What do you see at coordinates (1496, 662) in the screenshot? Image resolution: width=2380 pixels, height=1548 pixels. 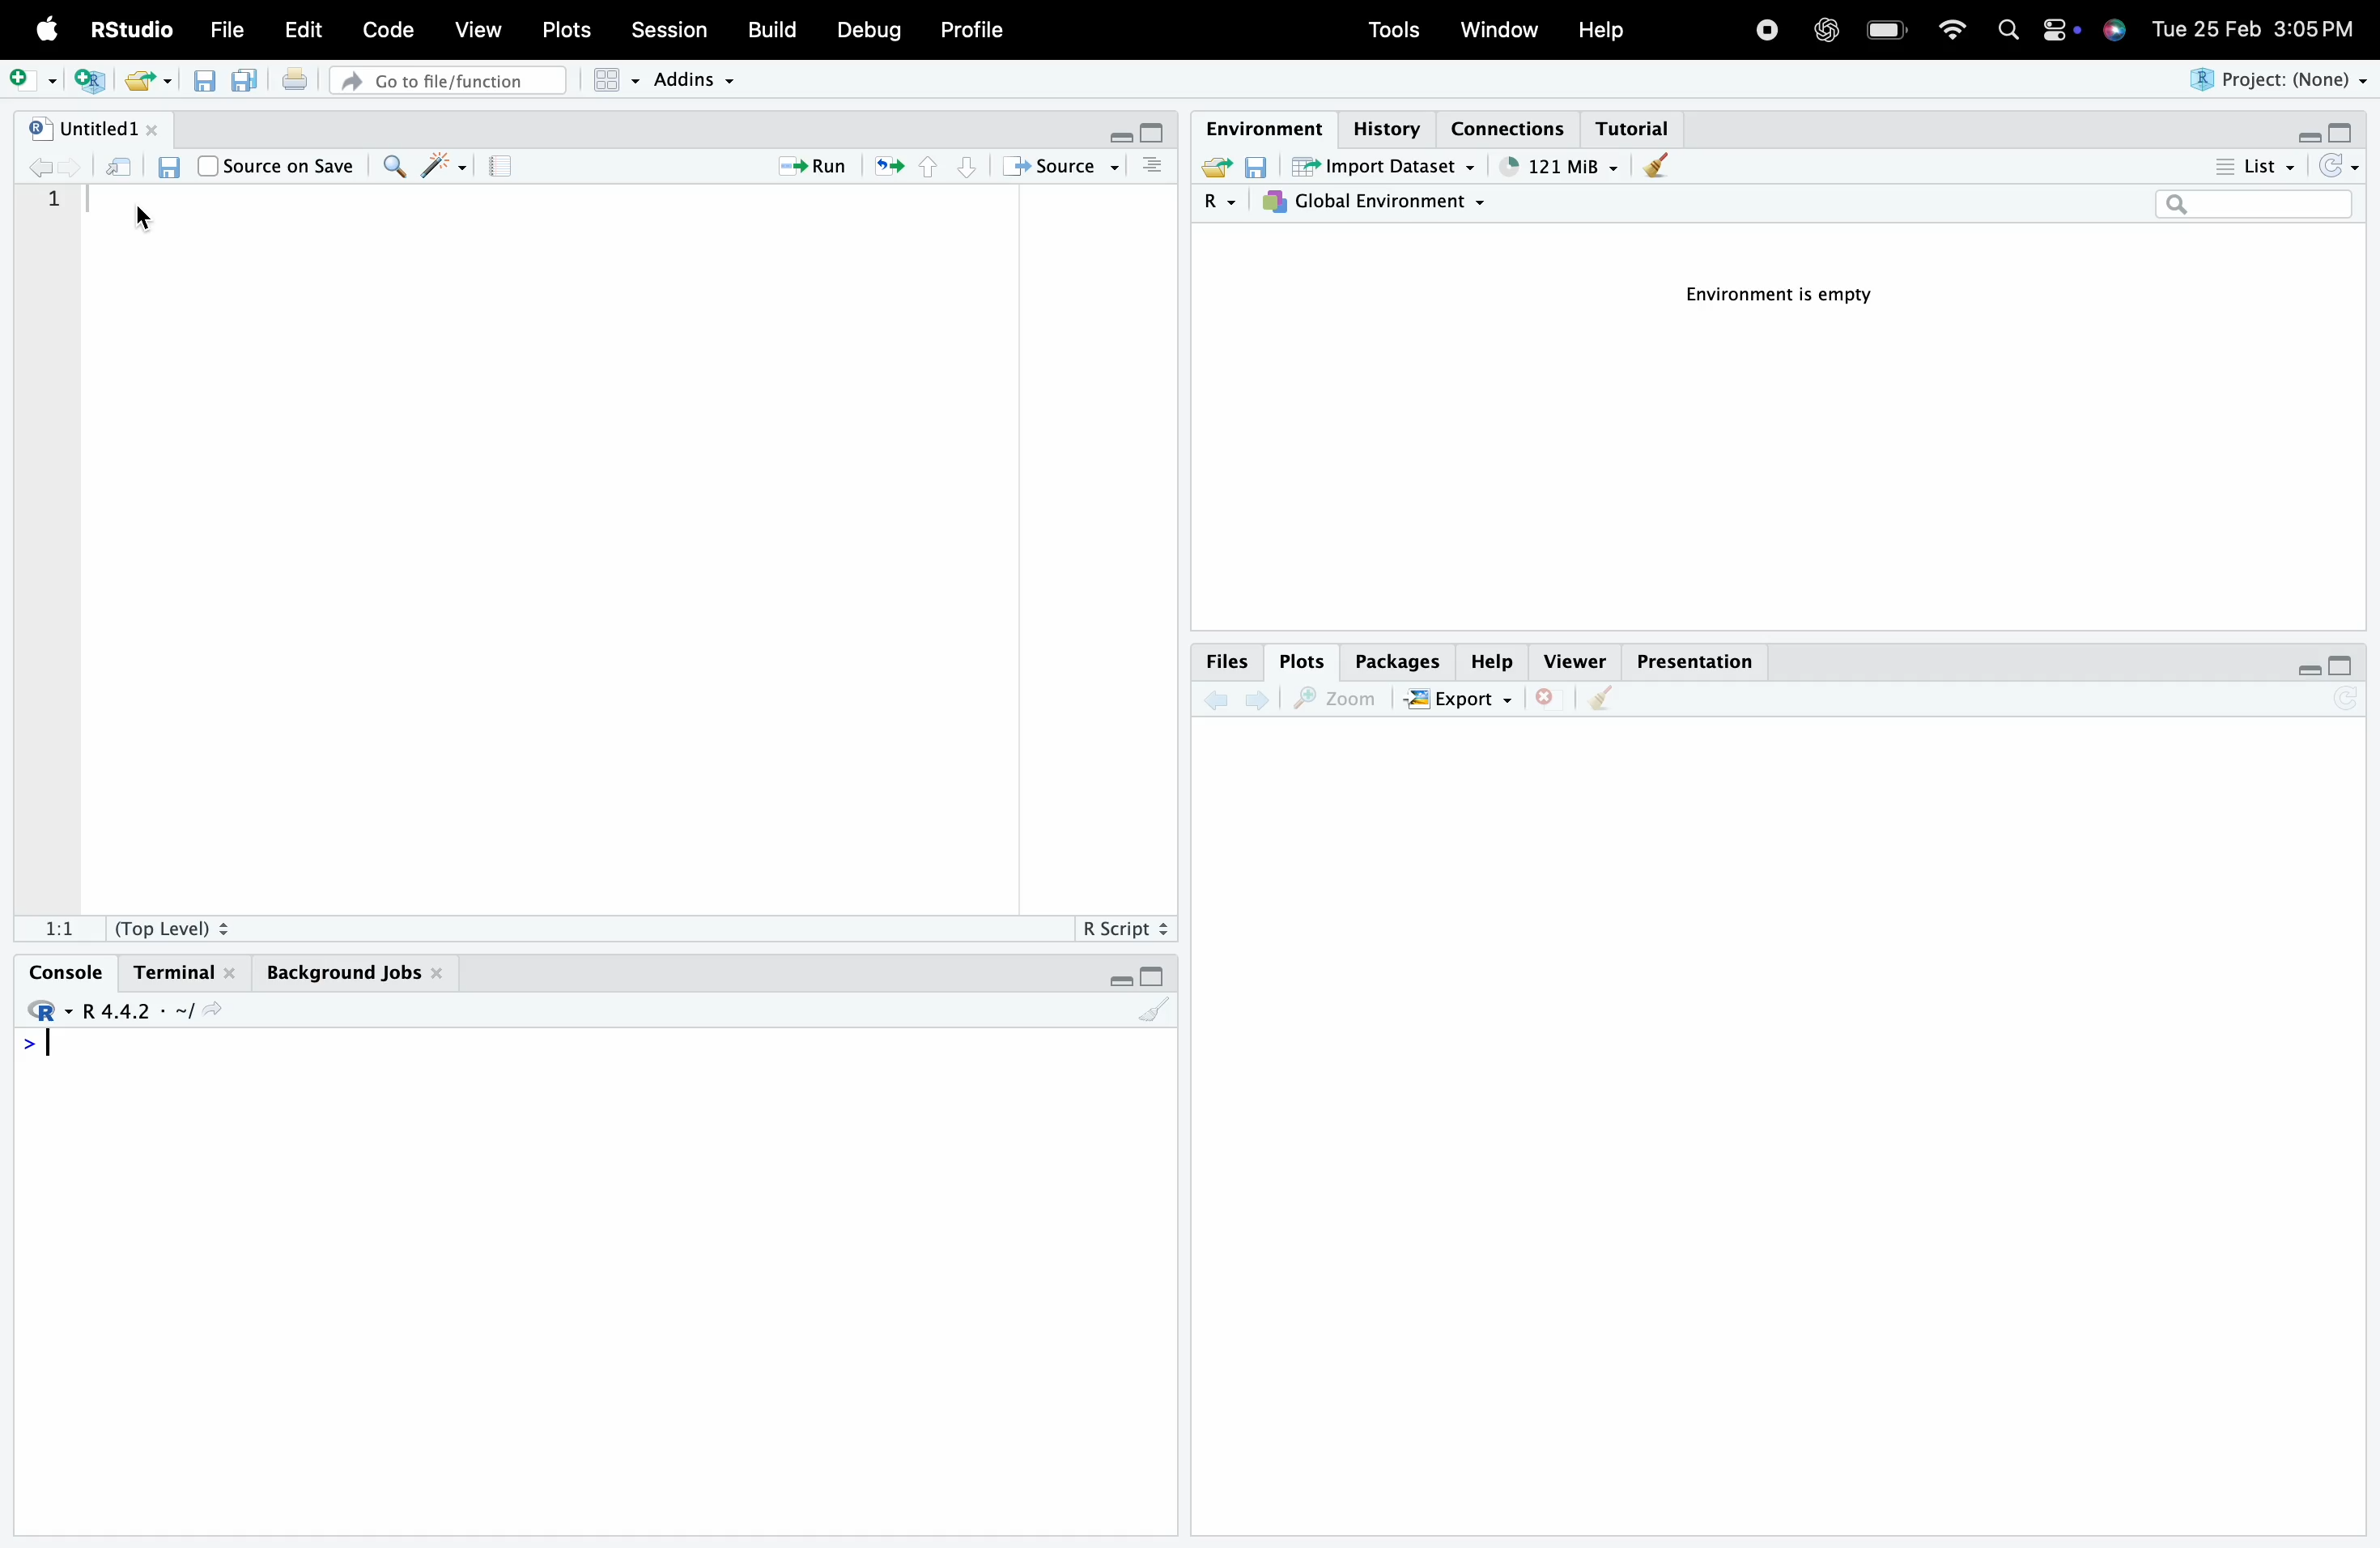 I see `Help` at bounding box center [1496, 662].